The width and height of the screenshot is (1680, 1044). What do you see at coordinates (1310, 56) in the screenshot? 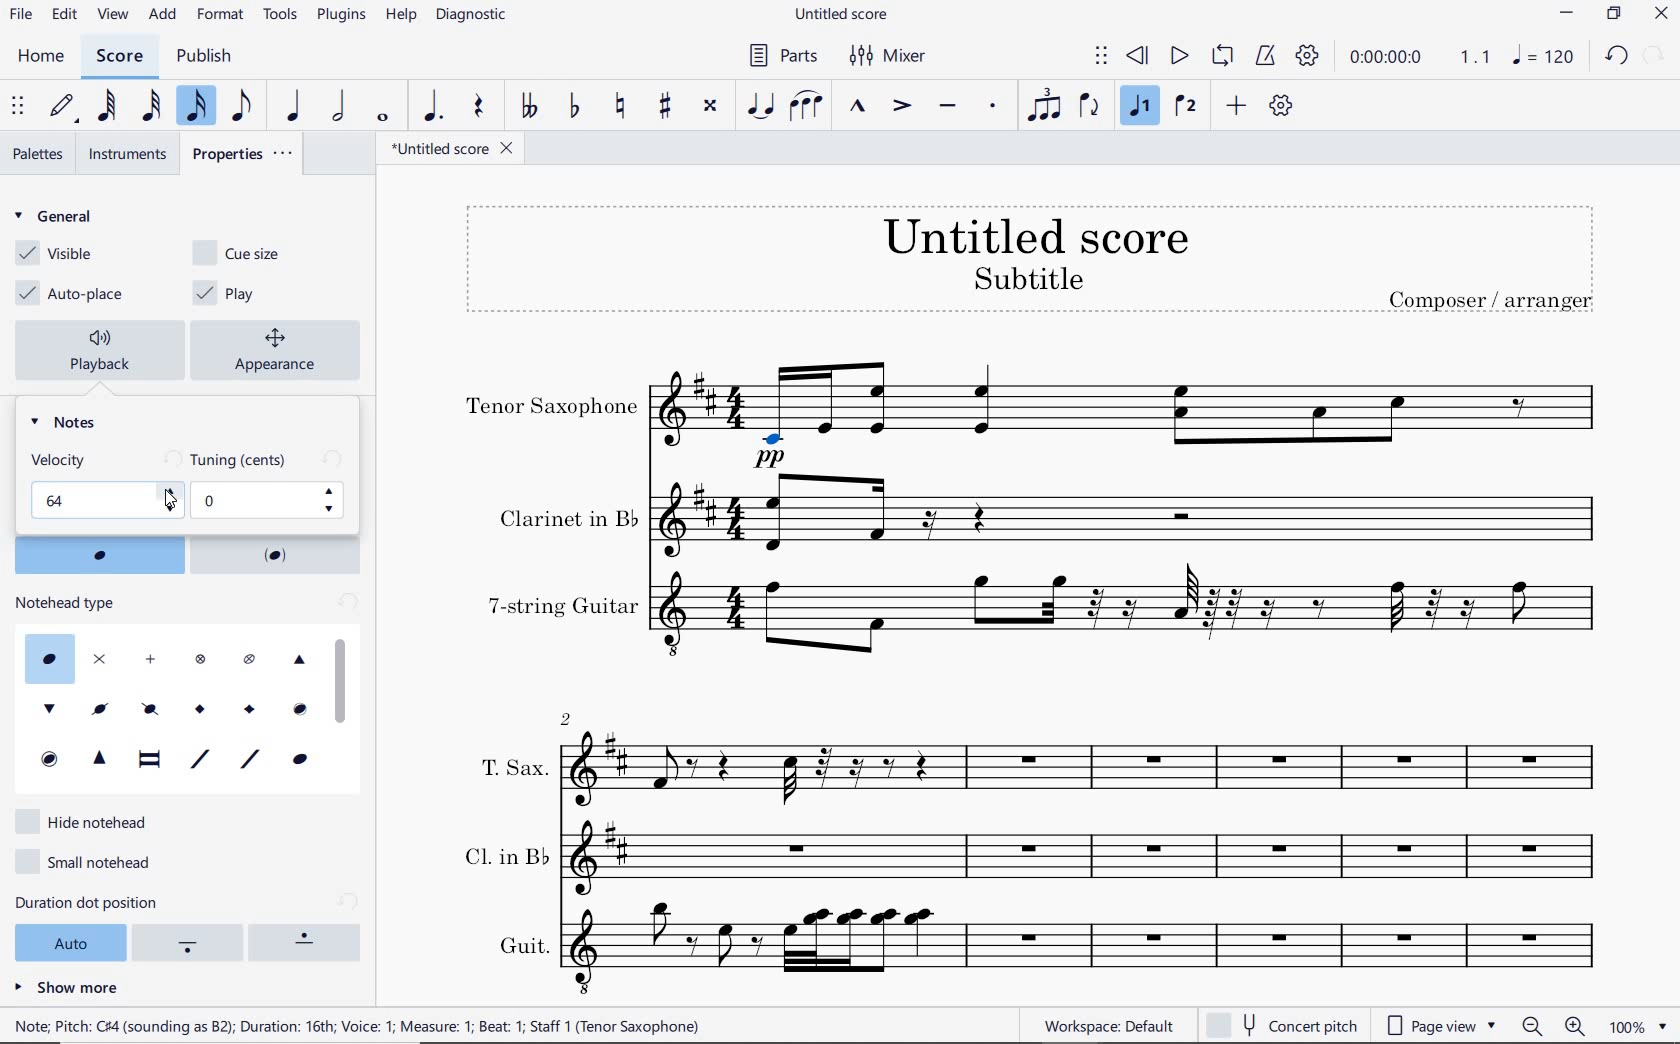
I see `PLAYBACK SETTINGS` at bounding box center [1310, 56].